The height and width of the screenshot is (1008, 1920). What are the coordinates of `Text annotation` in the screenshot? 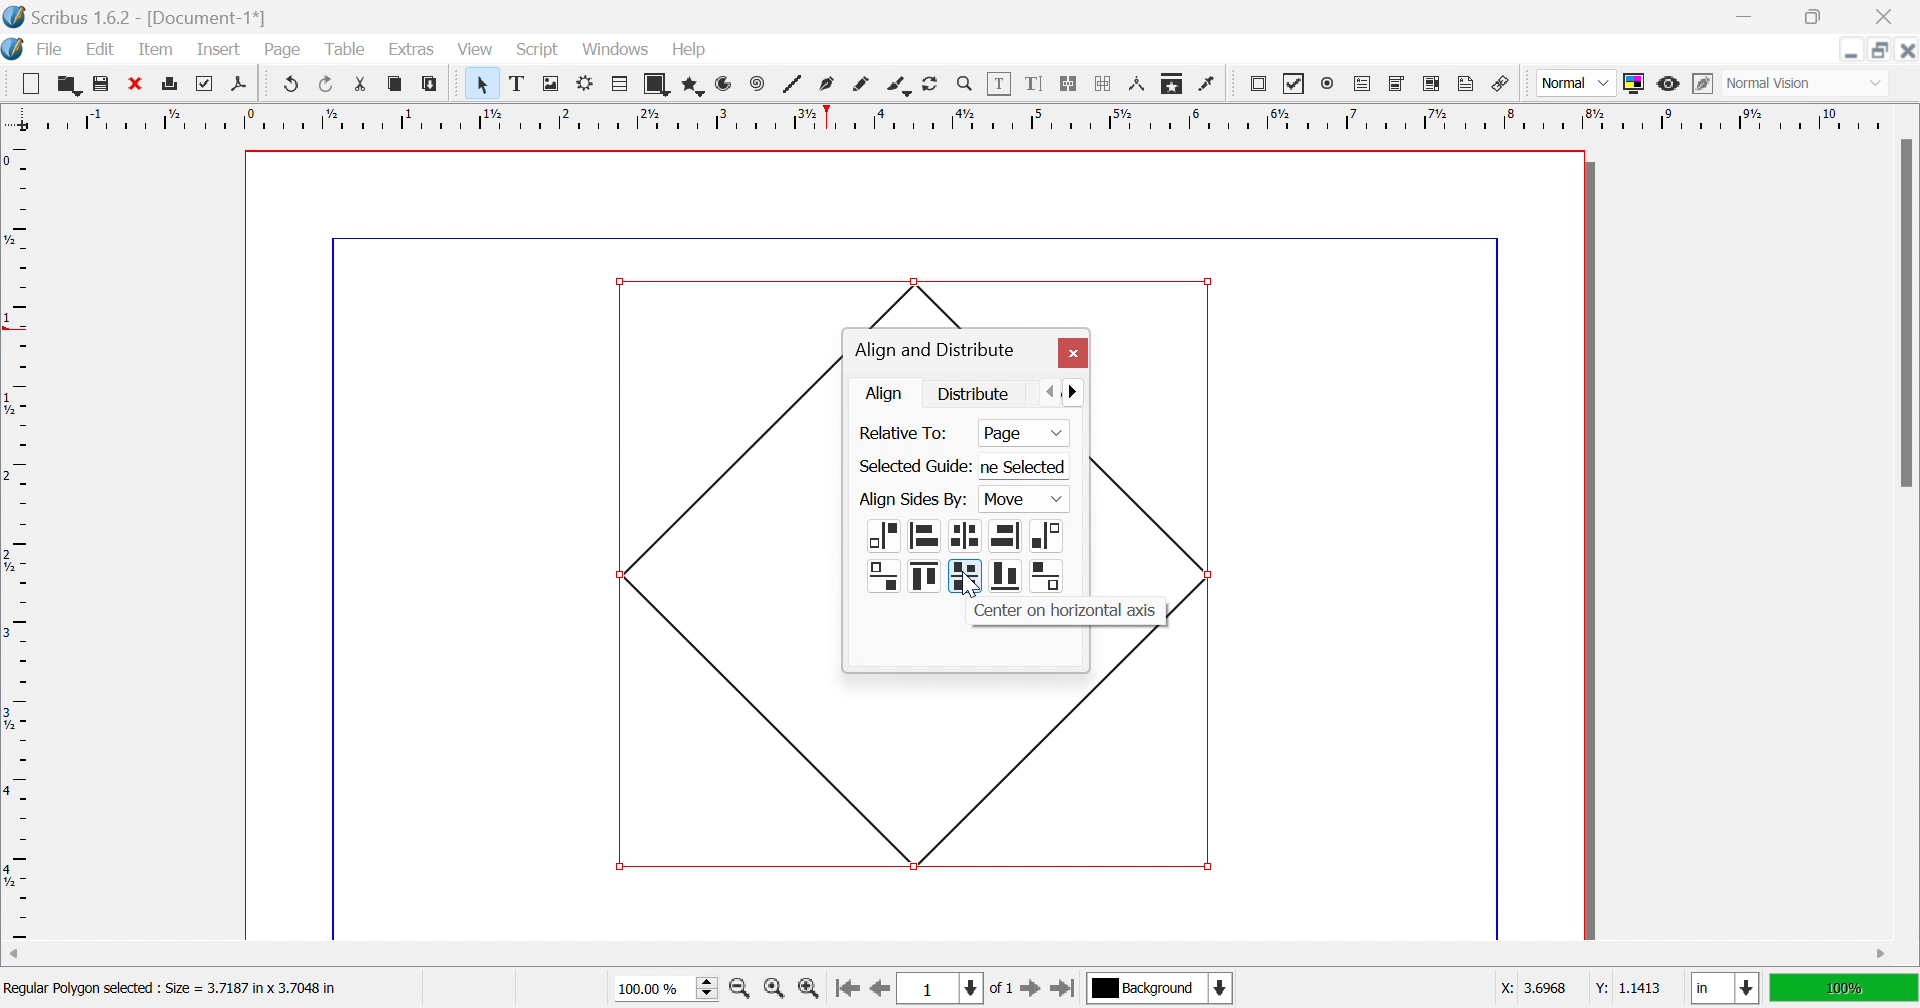 It's located at (1465, 84).